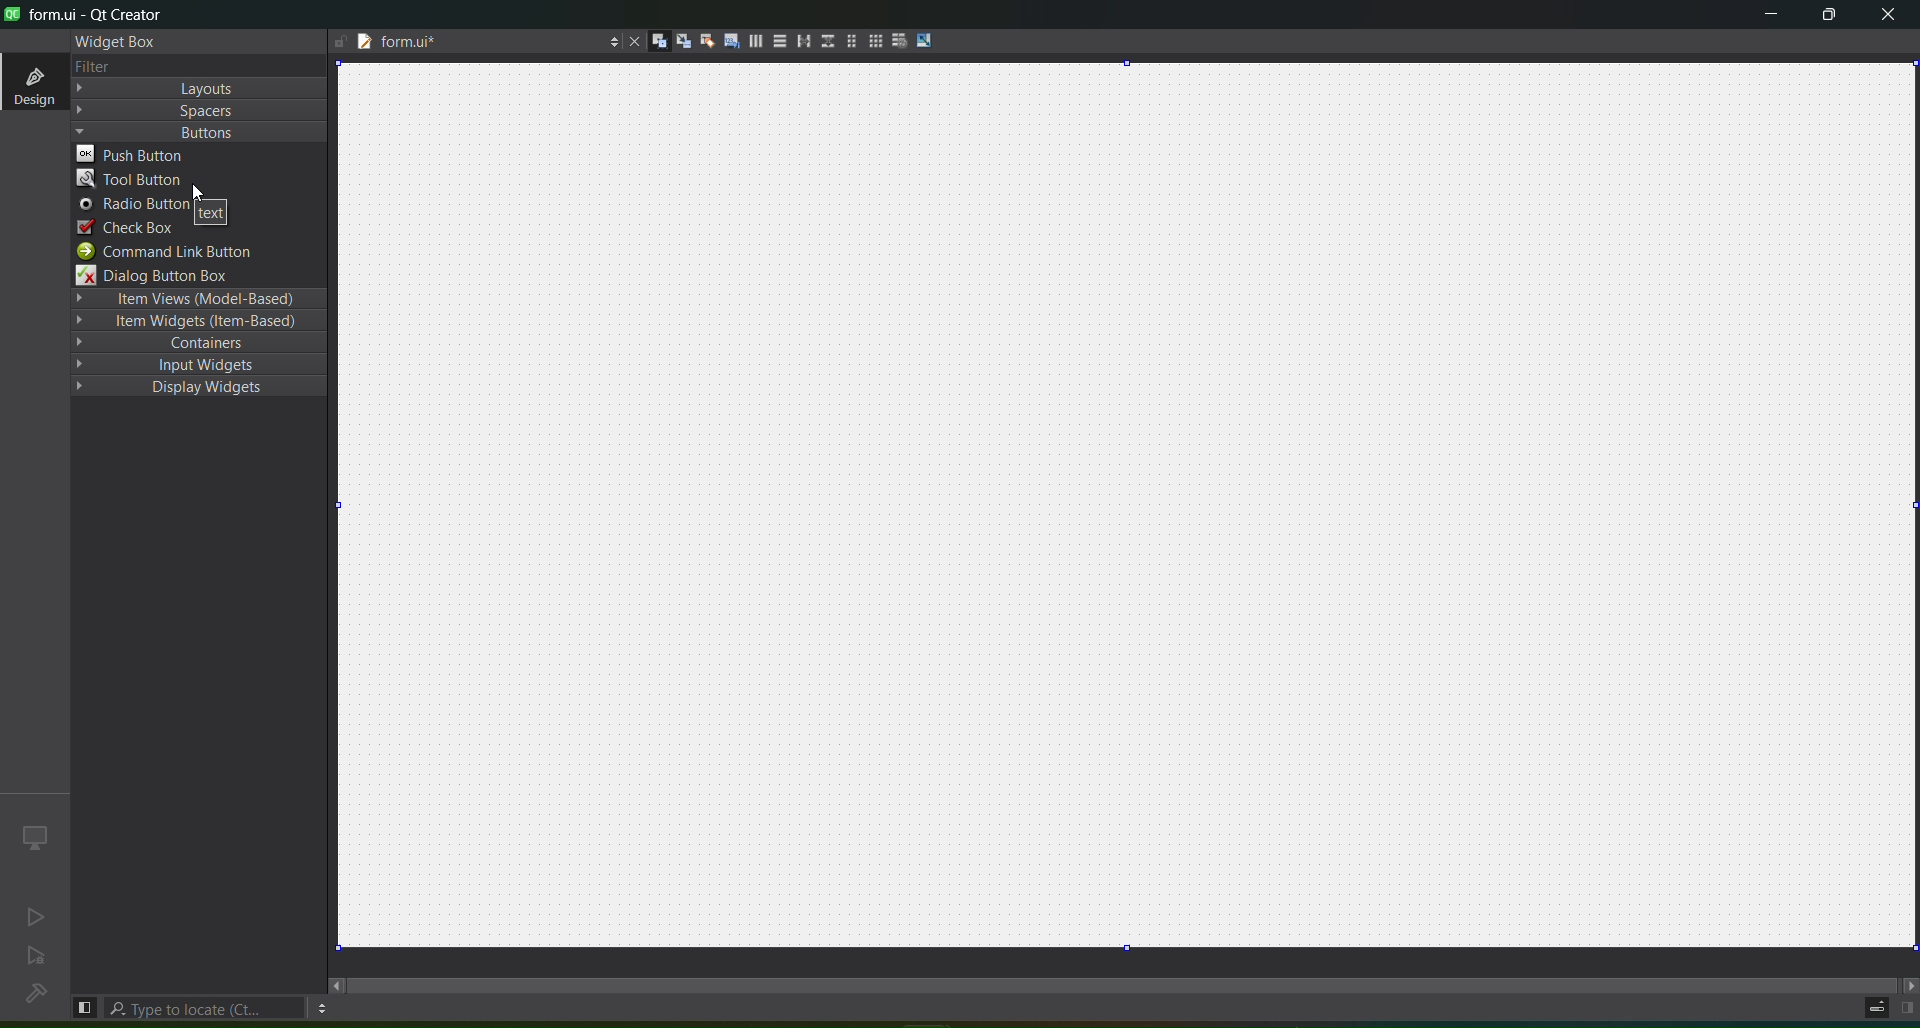 This screenshot has width=1920, height=1028. Describe the element at coordinates (475, 44) in the screenshot. I see `file name` at that location.